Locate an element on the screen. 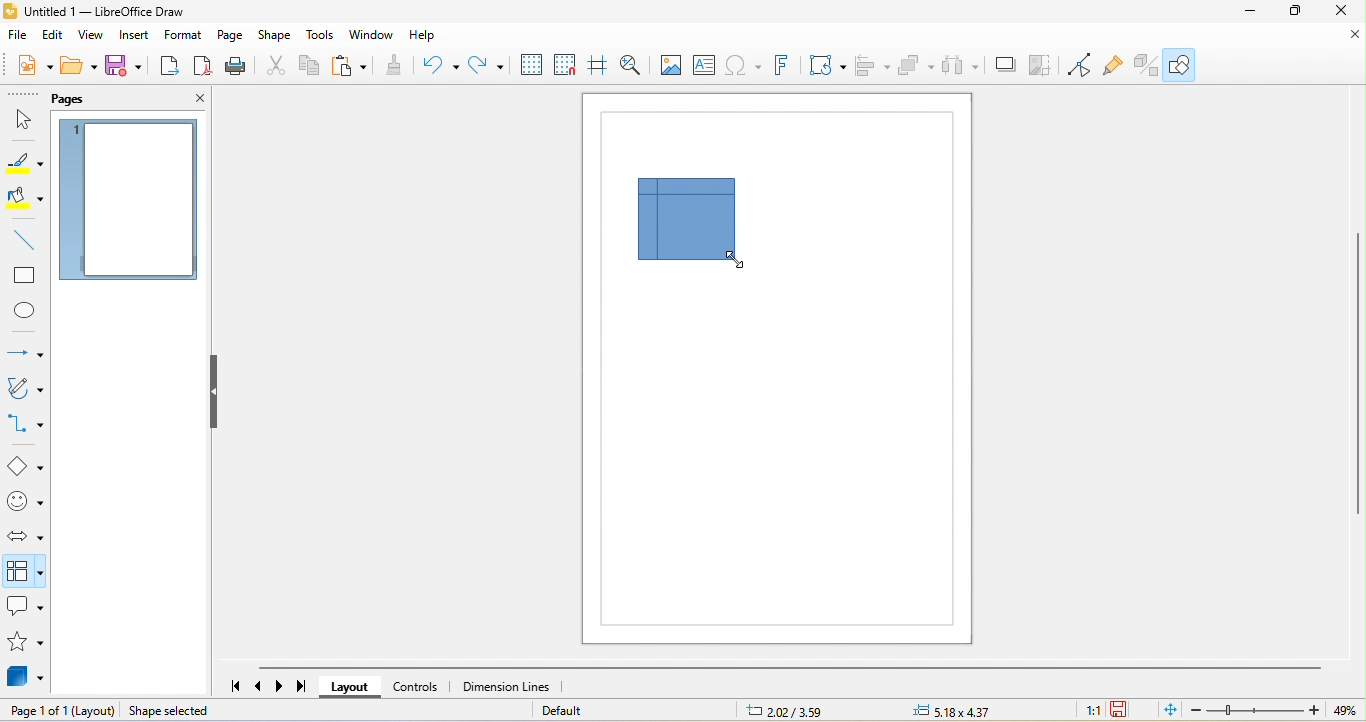 Image resolution: width=1366 pixels, height=722 pixels. basic shape is located at coordinates (26, 467).